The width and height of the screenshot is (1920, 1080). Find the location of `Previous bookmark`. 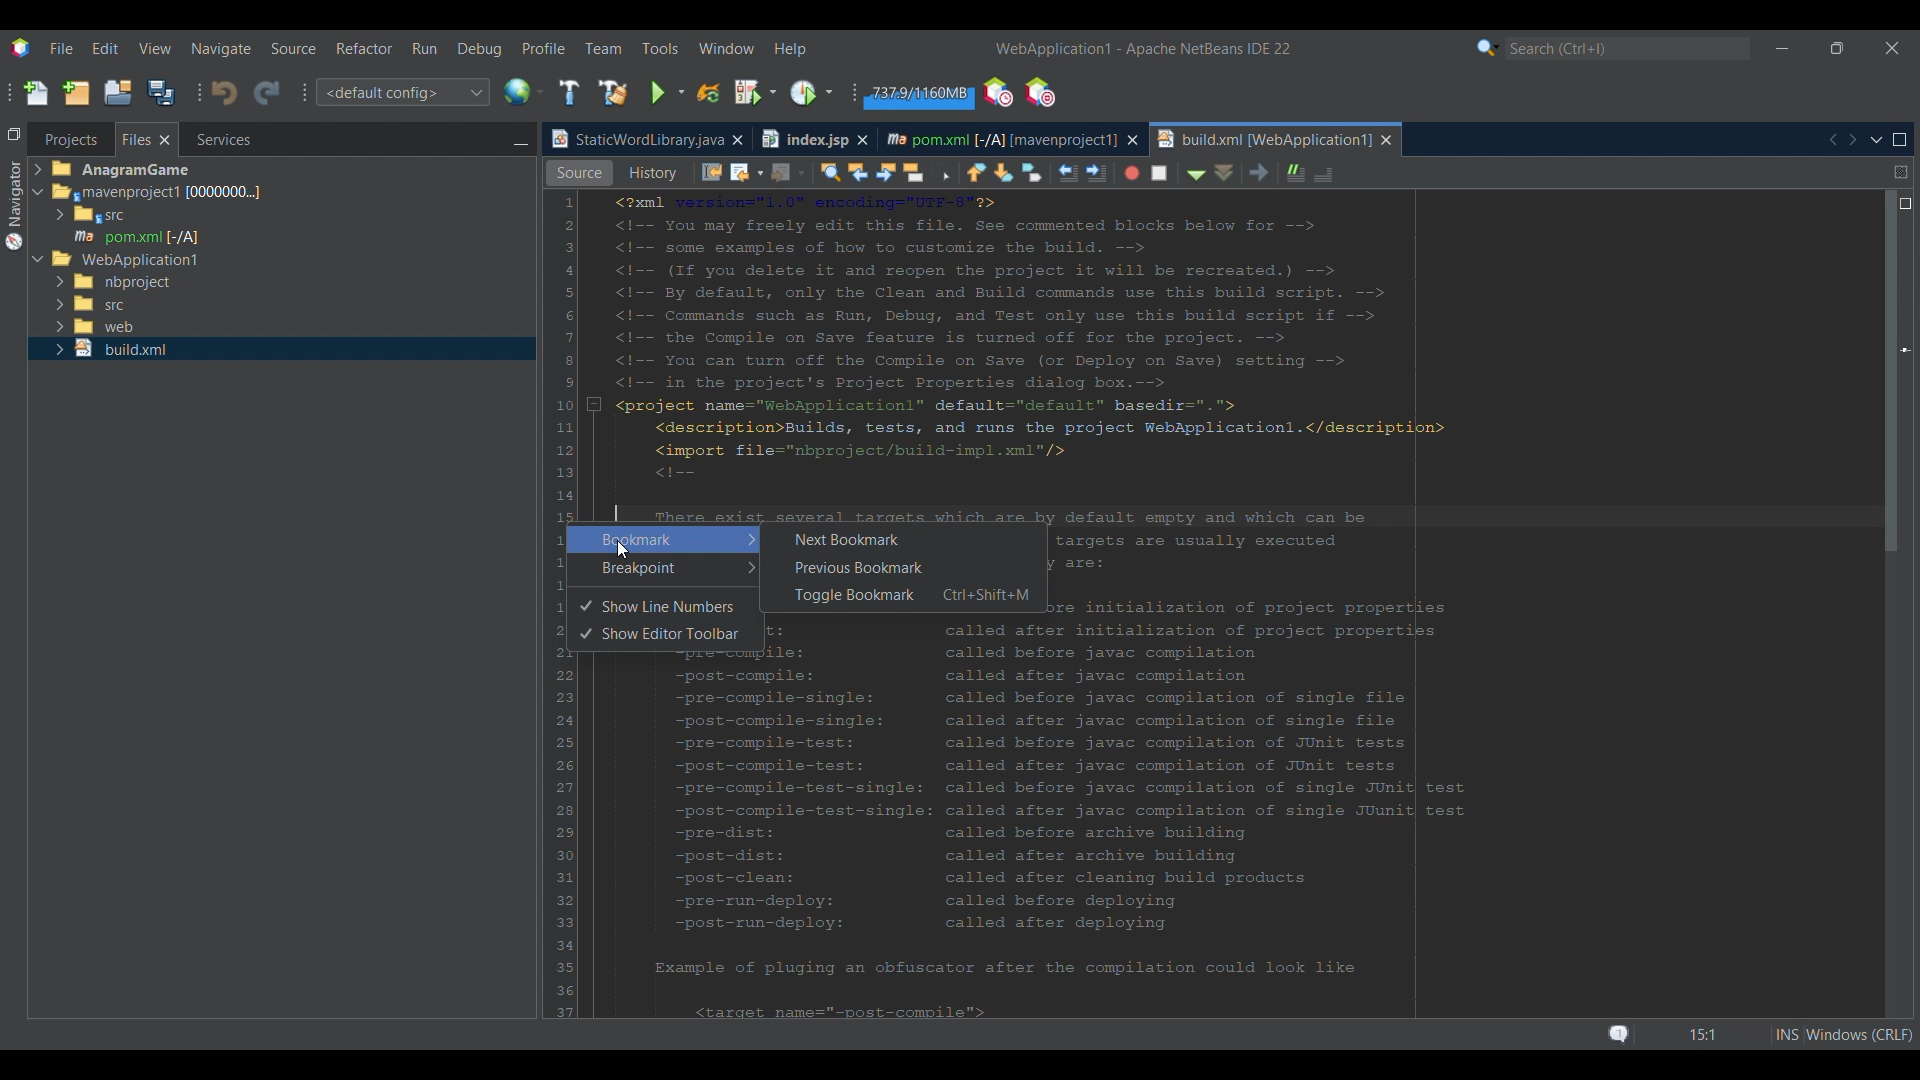

Previous bookmark is located at coordinates (1156, 169).